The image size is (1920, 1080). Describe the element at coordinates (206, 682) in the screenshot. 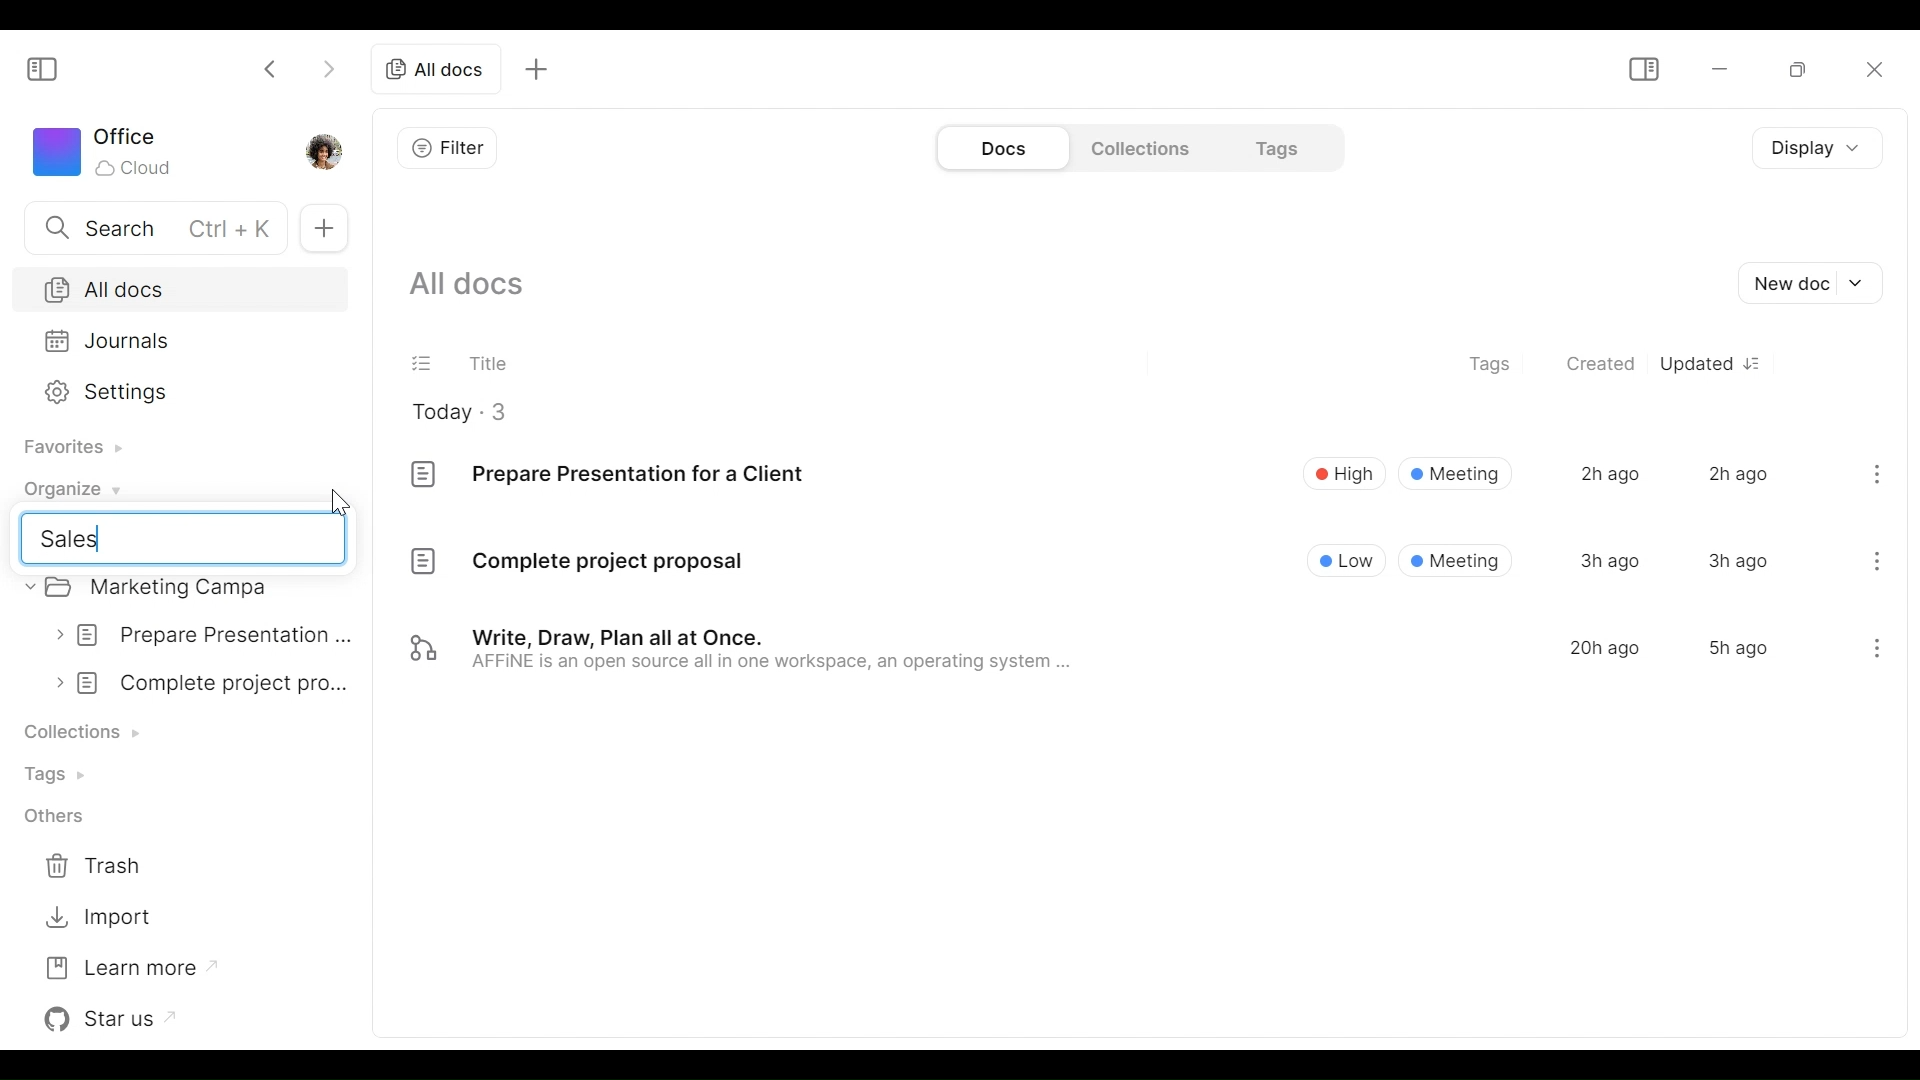

I see `complete project` at that location.